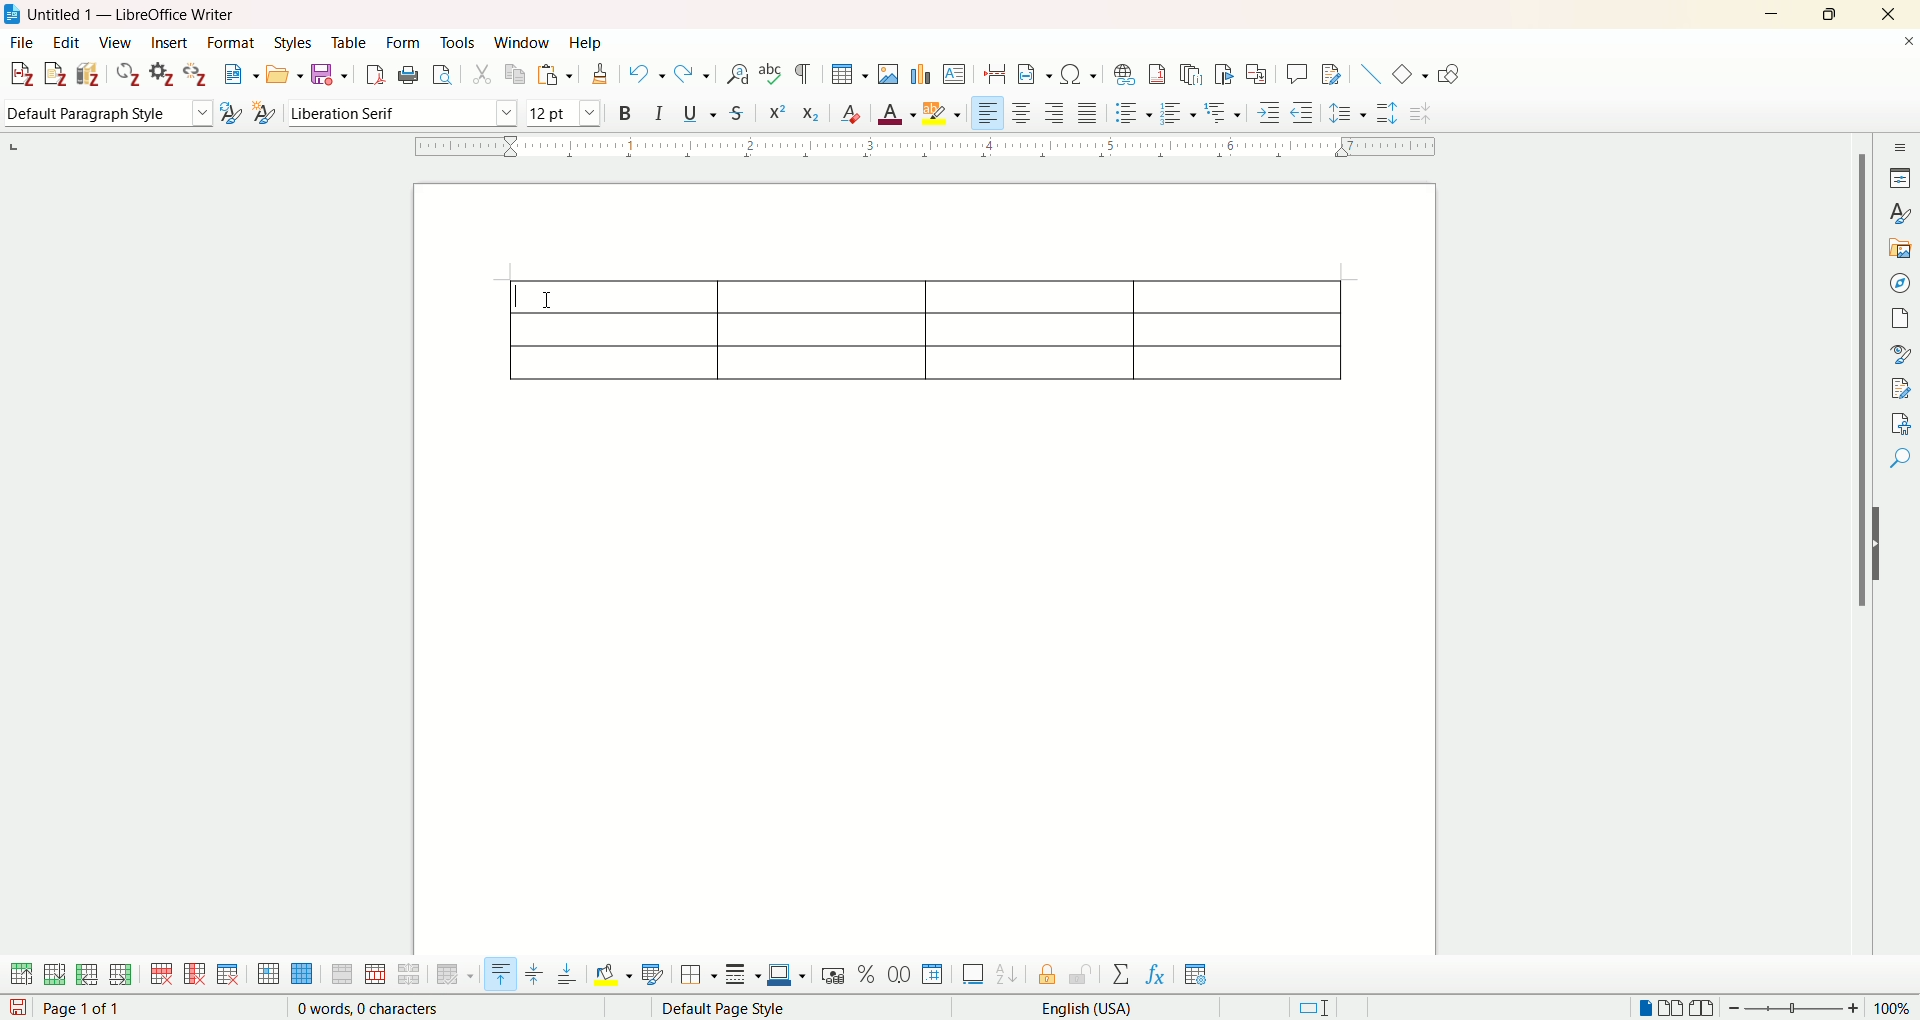 The image size is (1920, 1020). Describe the element at coordinates (1304, 115) in the screenshot. I see `decrease indent` at that location.